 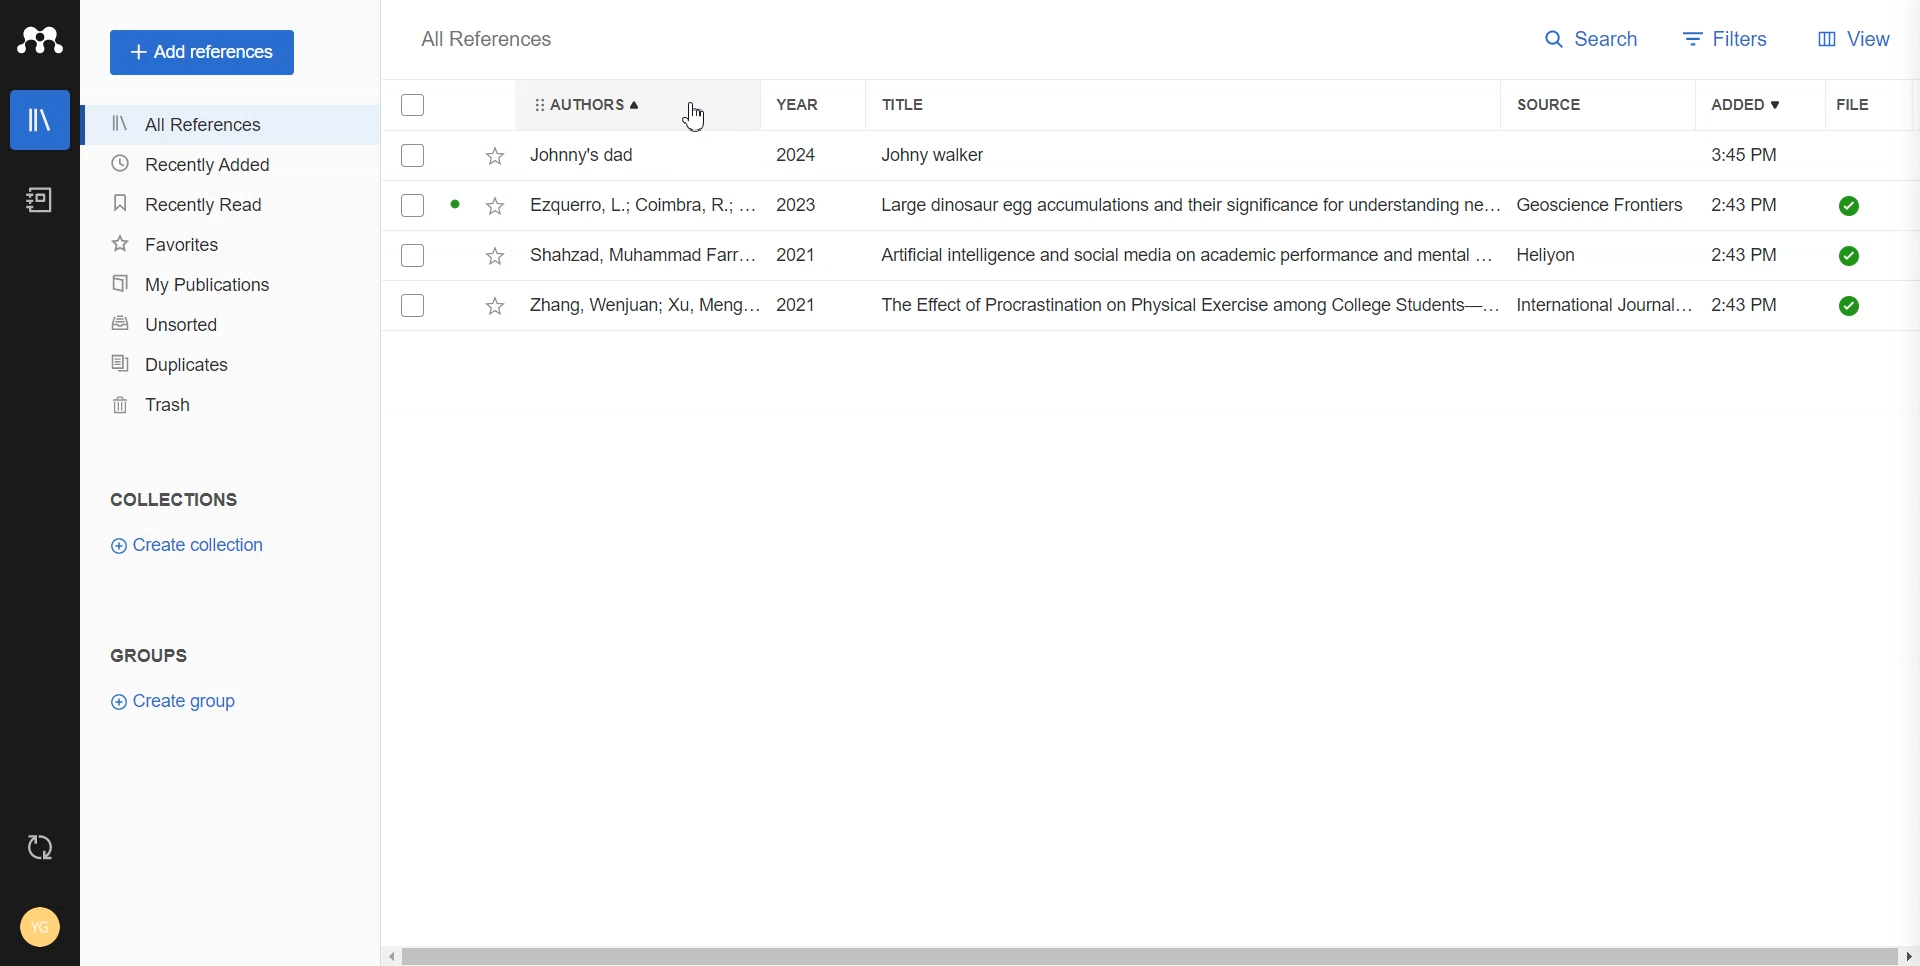 What do you see at coordinates (221, 283) in the screenshot?
I see `My Publication` at bounding box center [221, 283].